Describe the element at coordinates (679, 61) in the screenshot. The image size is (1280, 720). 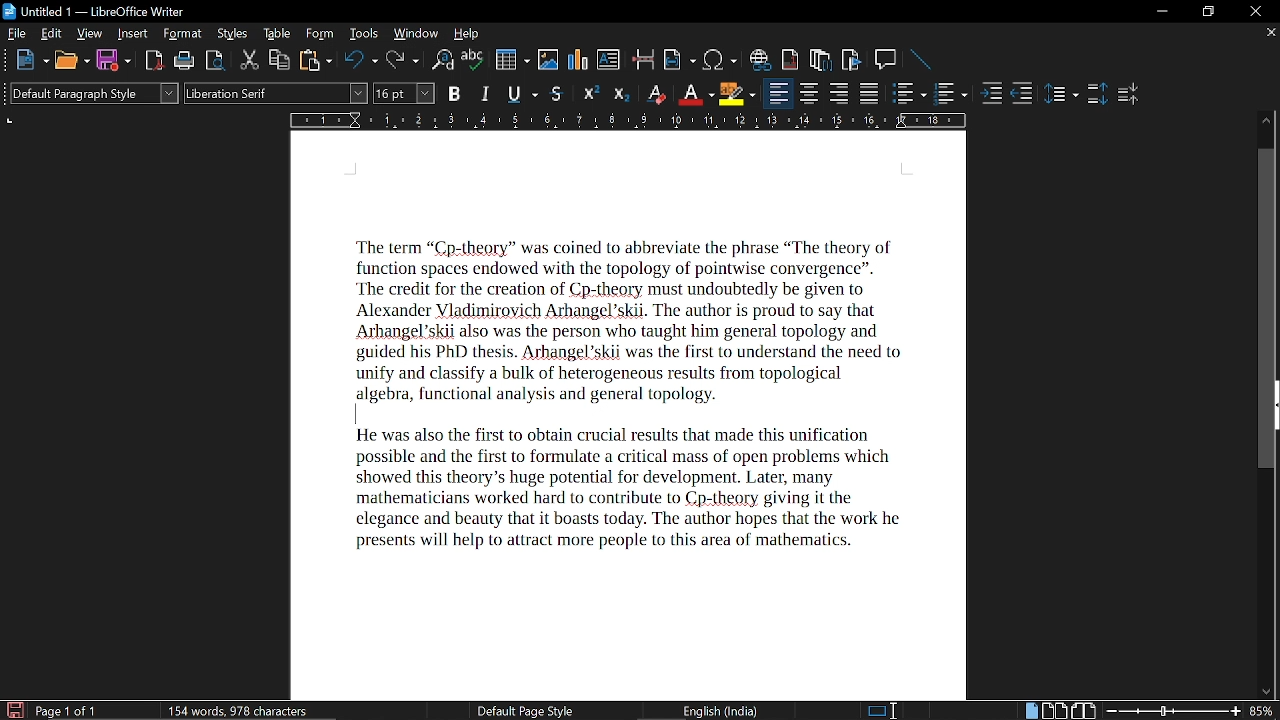
I see `insert field` at that location.